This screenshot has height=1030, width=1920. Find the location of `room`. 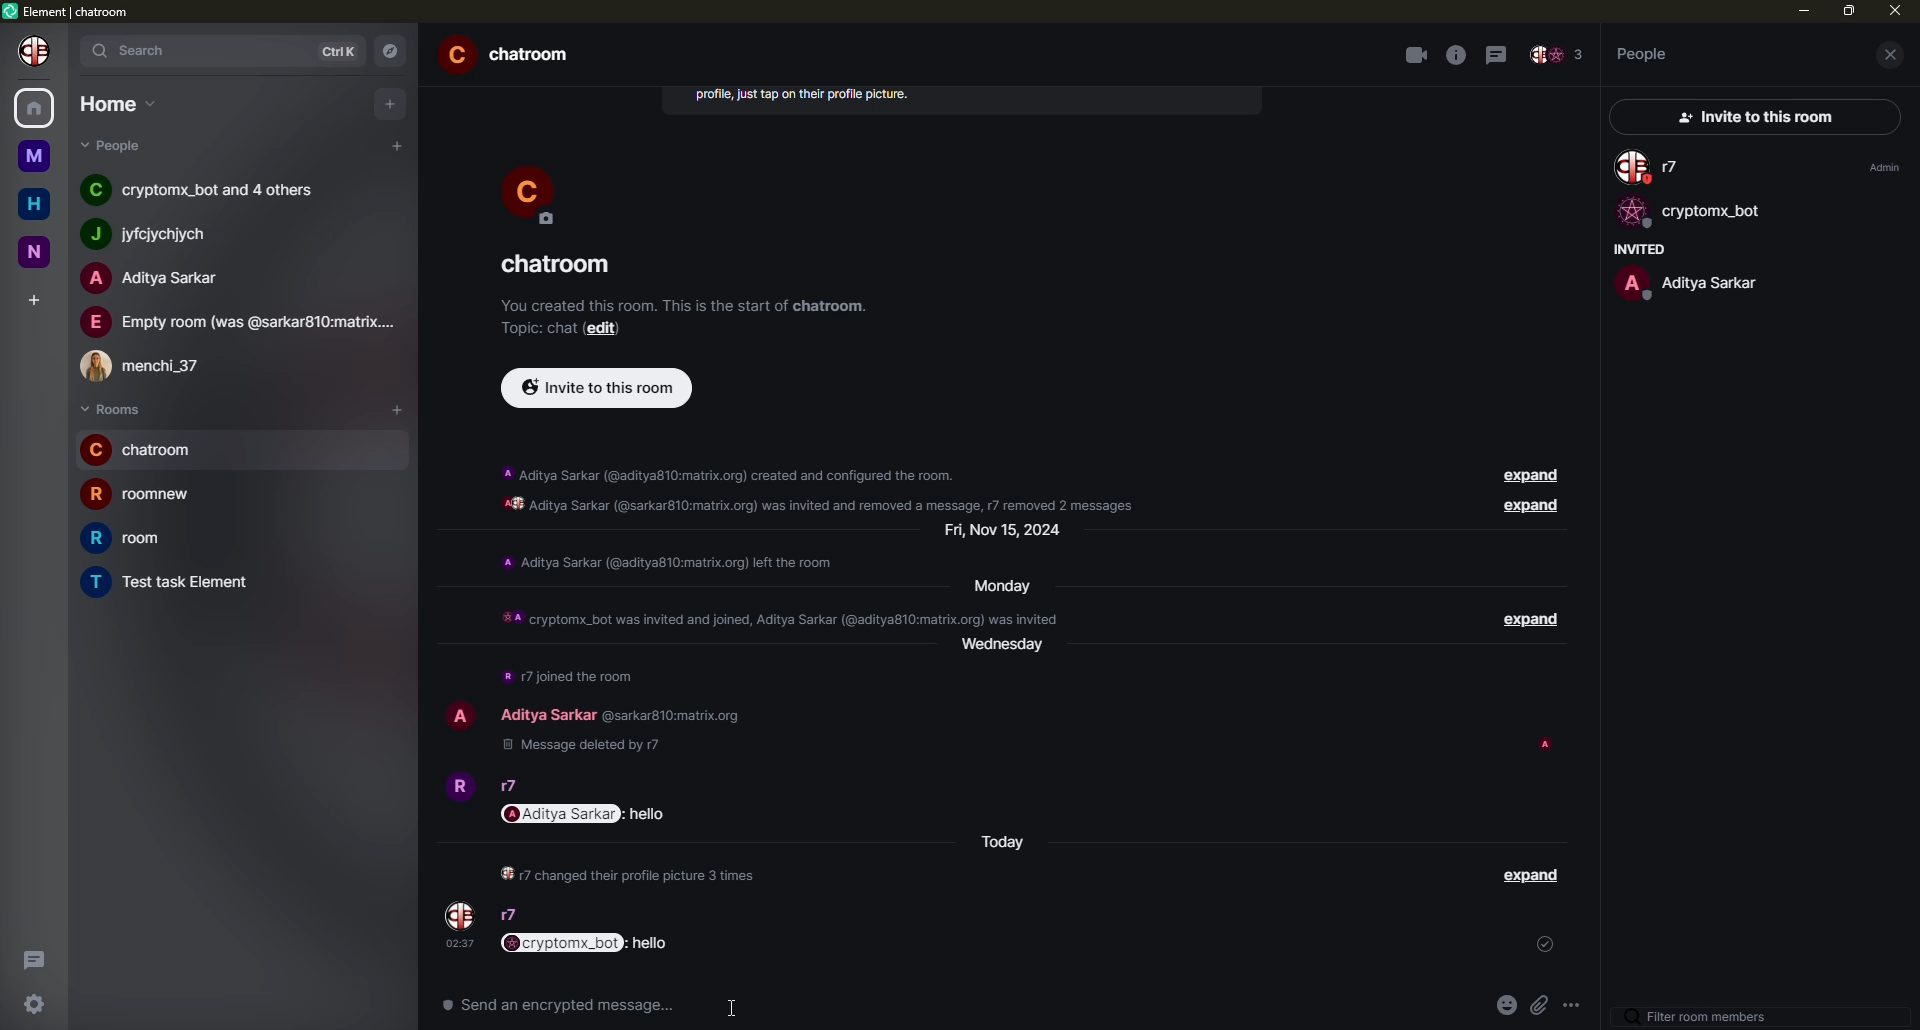

room is located at coordinates (146, 449).